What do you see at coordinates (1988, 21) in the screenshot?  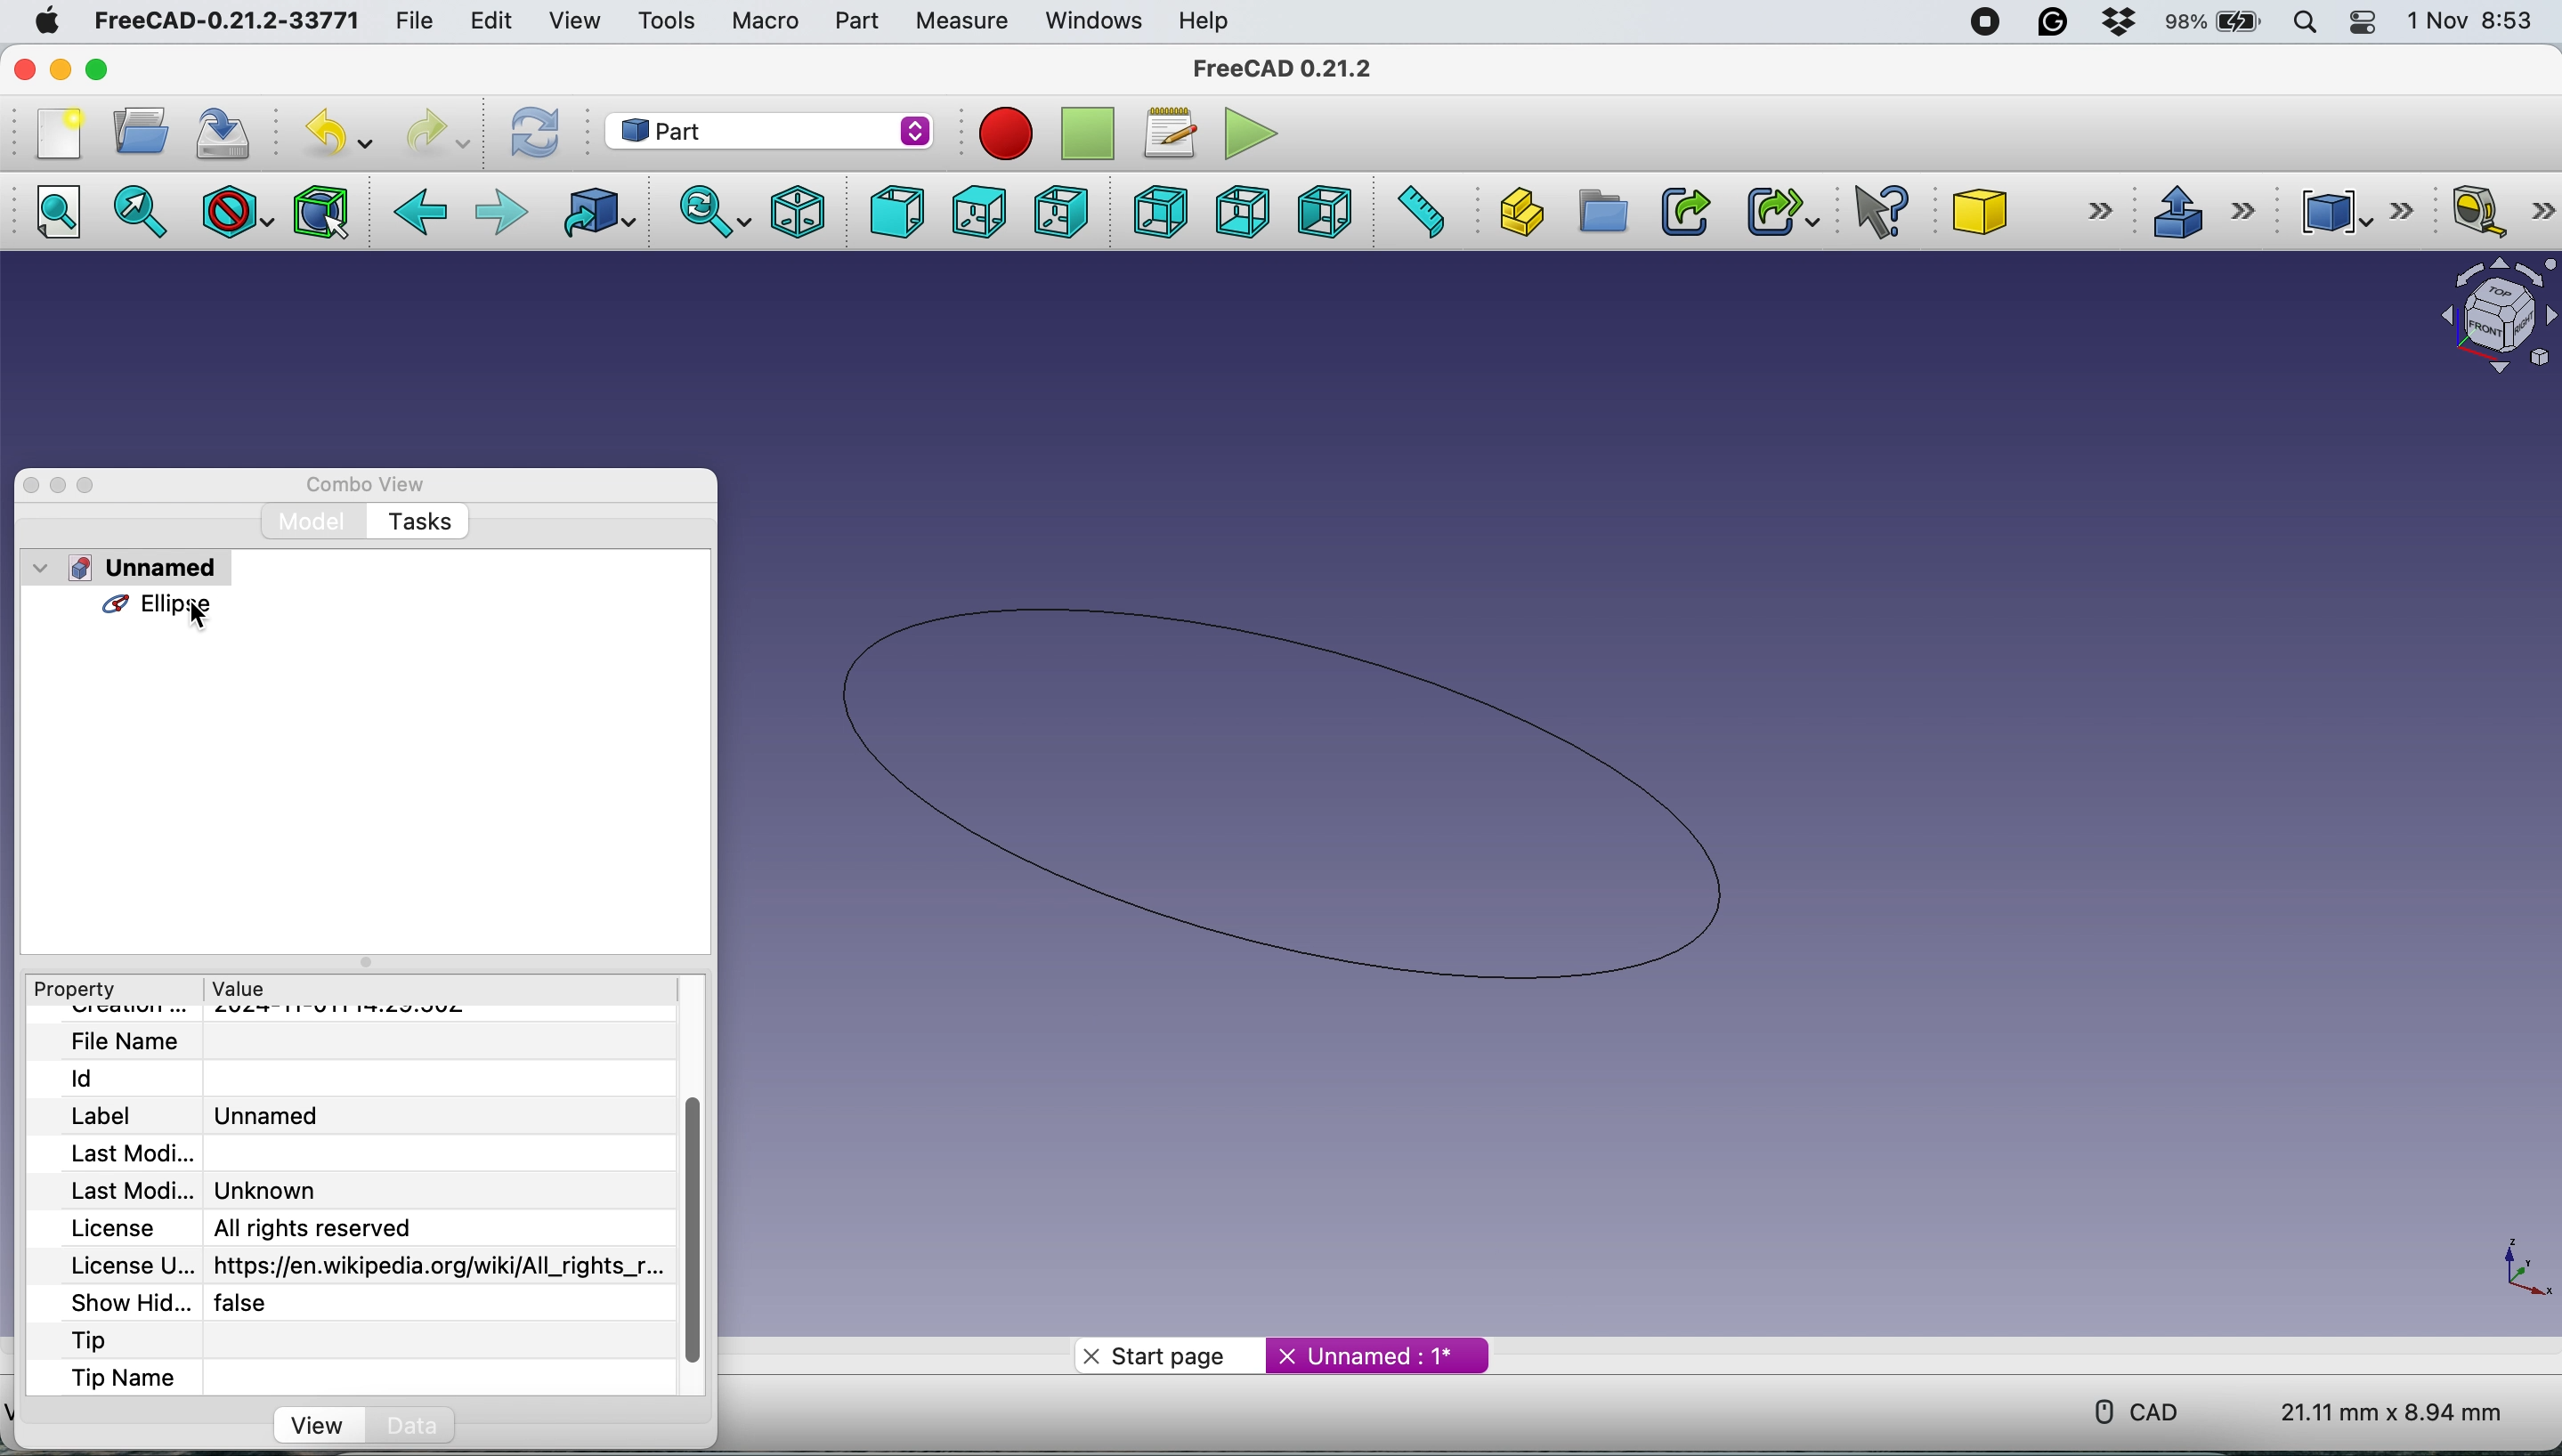 I see `screen recorder` at bounding box center [1988, 21].